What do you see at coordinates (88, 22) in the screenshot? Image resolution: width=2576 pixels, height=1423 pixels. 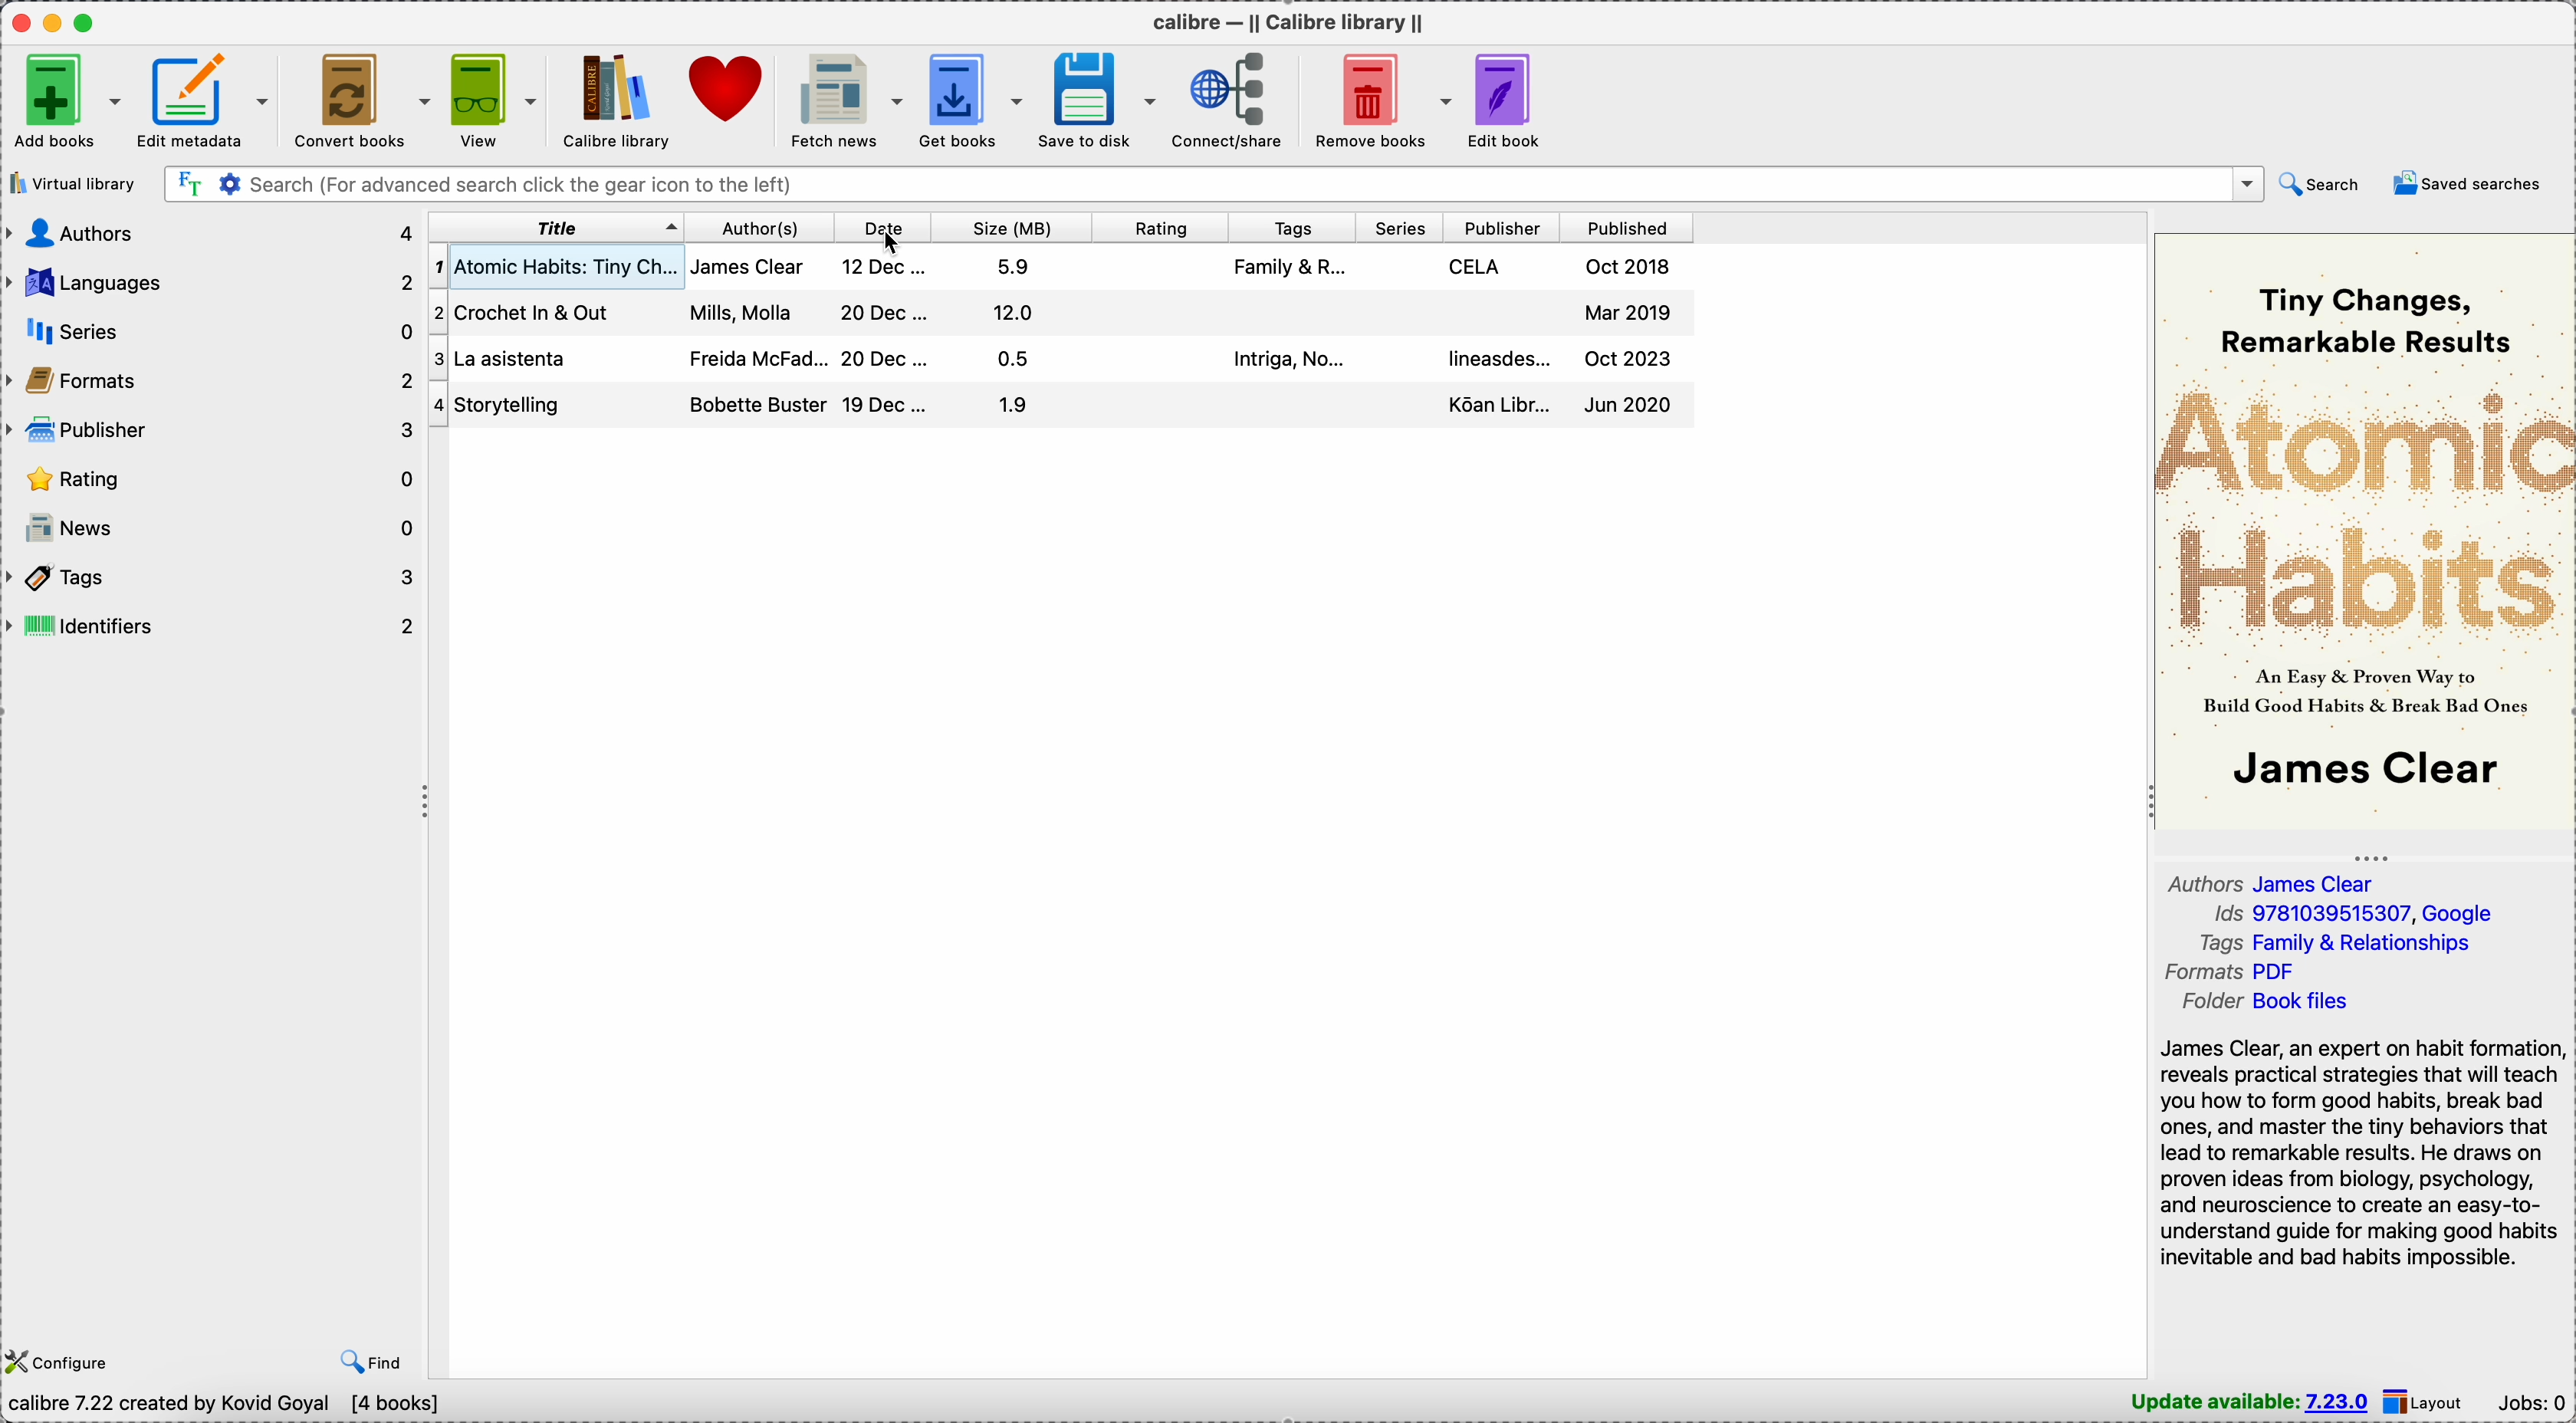 I see `maximize program` at bounding box center [88, 22].